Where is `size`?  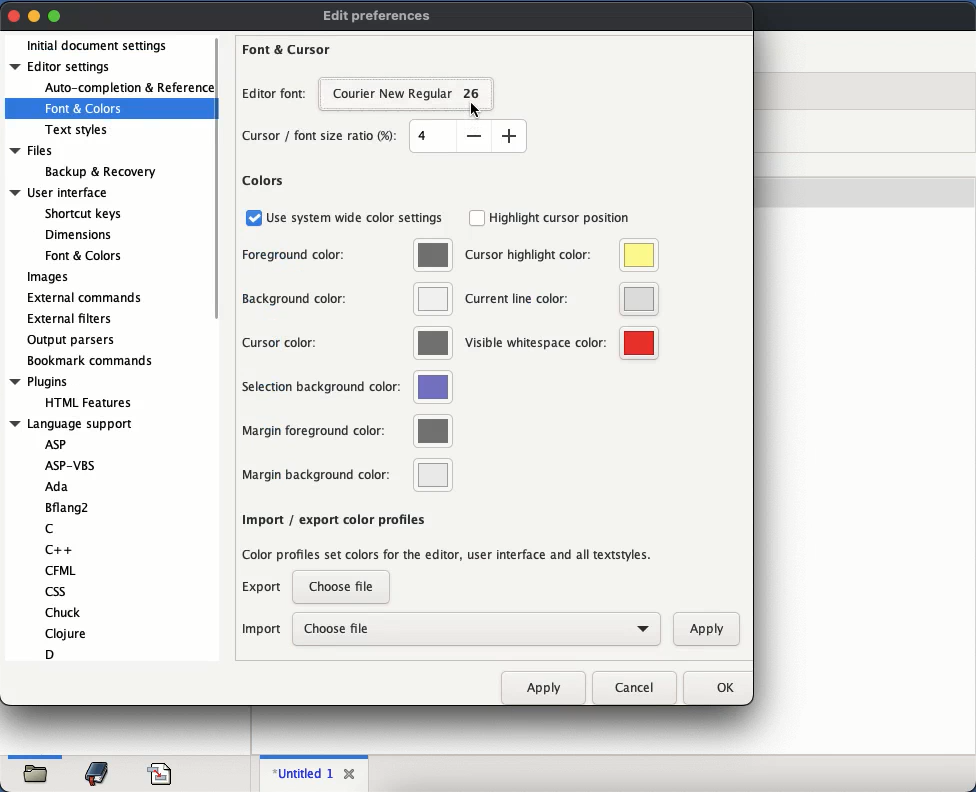
size is located at coordinates (423, 134).